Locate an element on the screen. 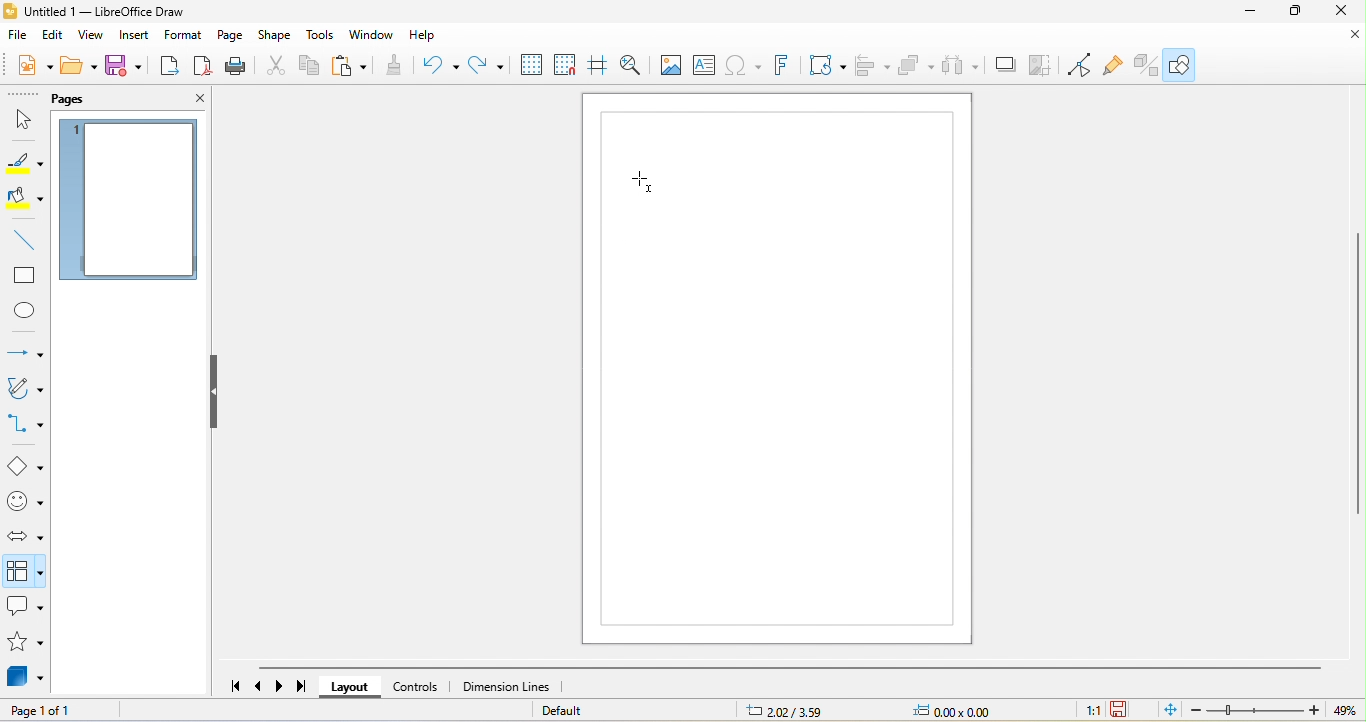 This screenshot has height=722, width=1366. horizontal scroll bar is located at coordinates (789, 667).